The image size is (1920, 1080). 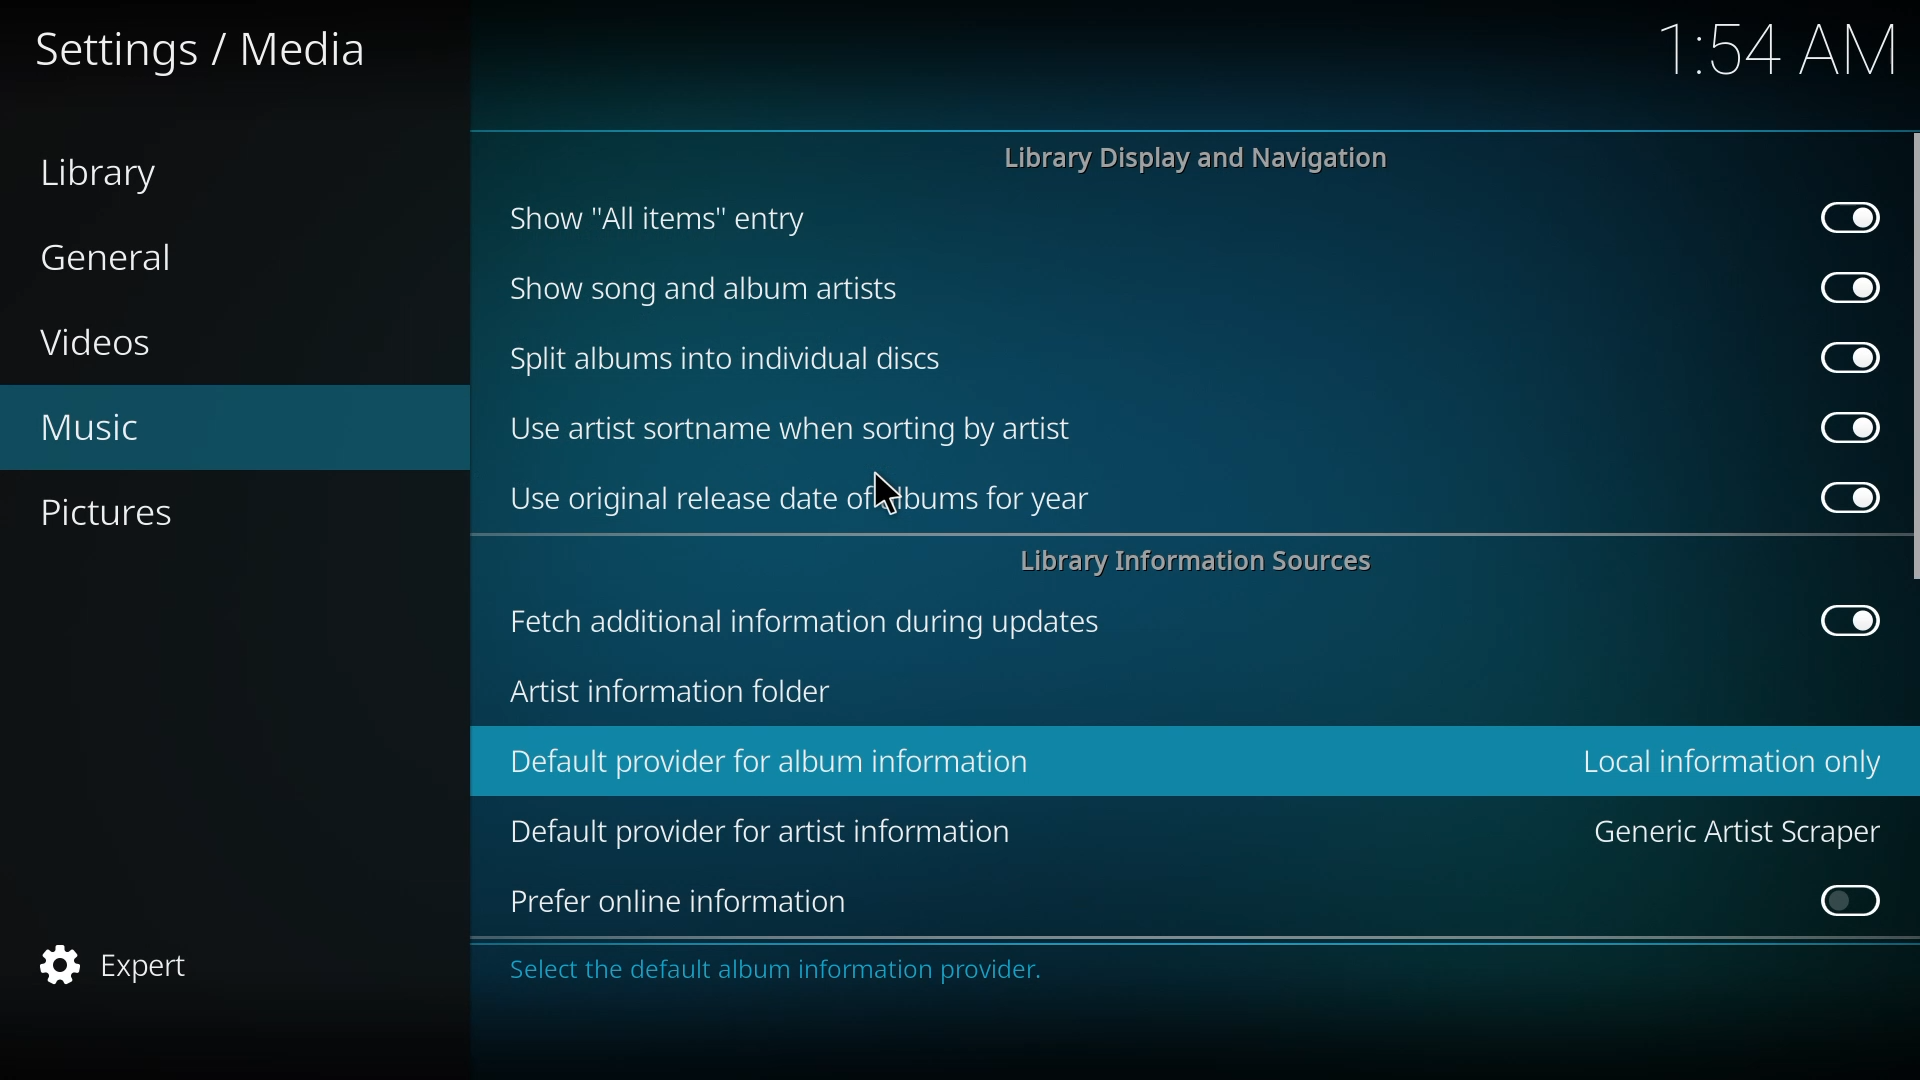 What do you see at coordinates (104, 343) in the screenshot?
I see `videos` at bounding box center [104, 343].